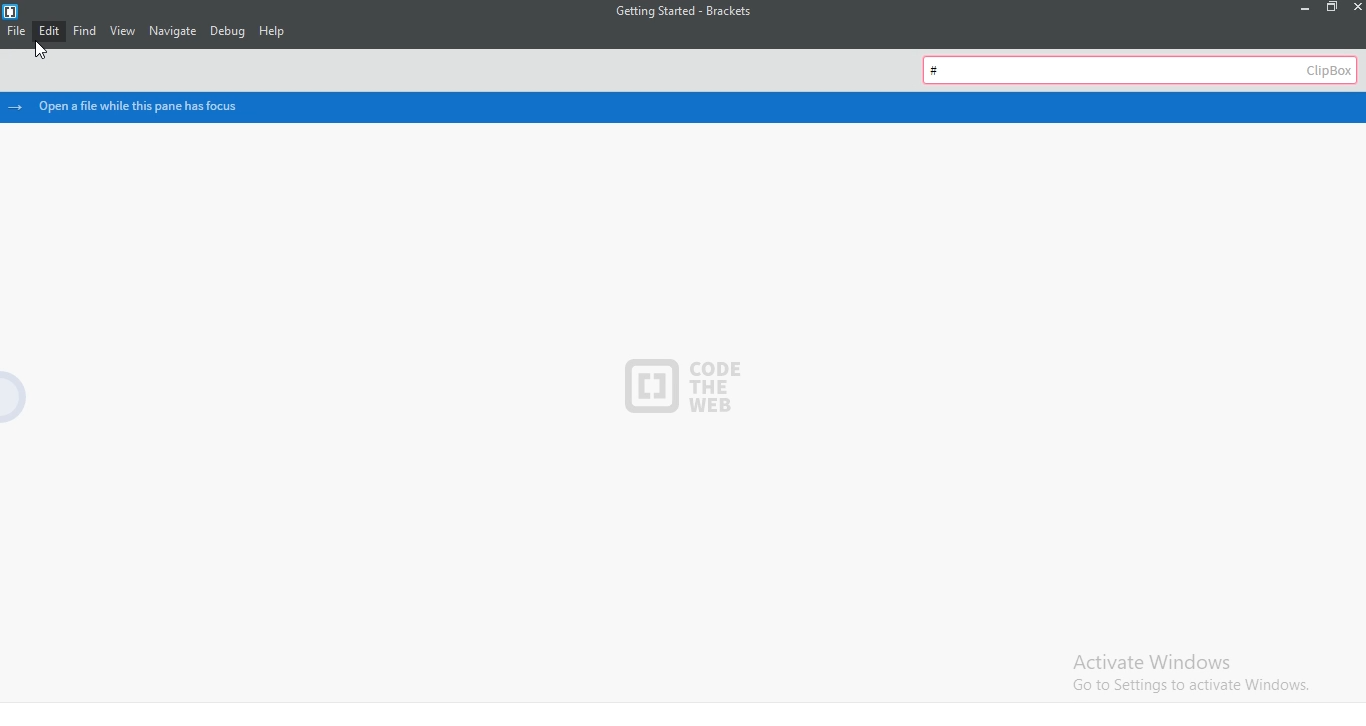 The width and height of the screenshot is (1366, 726). Describe the element at coordinates (678, 12) in the screenshot. I see `file name` at that location.